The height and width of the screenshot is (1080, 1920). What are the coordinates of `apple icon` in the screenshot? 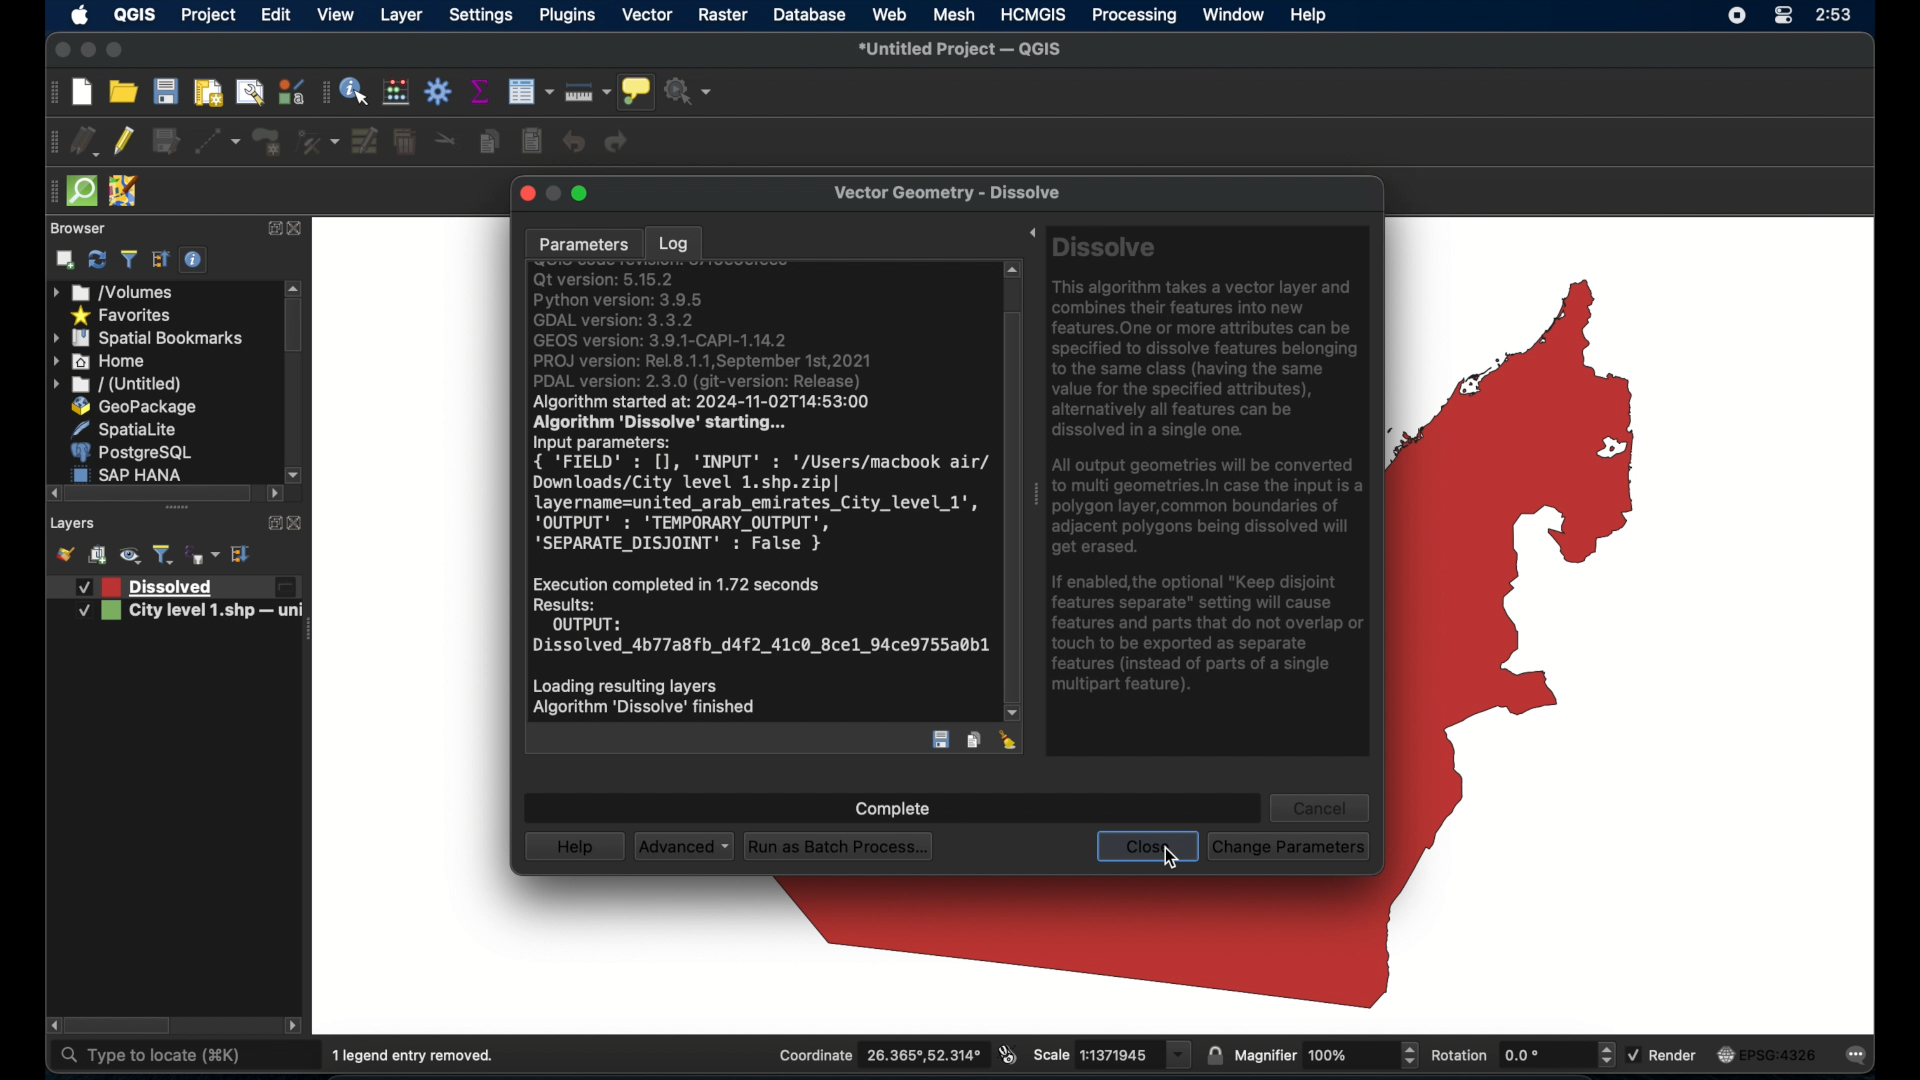 It's located at (81, 15).